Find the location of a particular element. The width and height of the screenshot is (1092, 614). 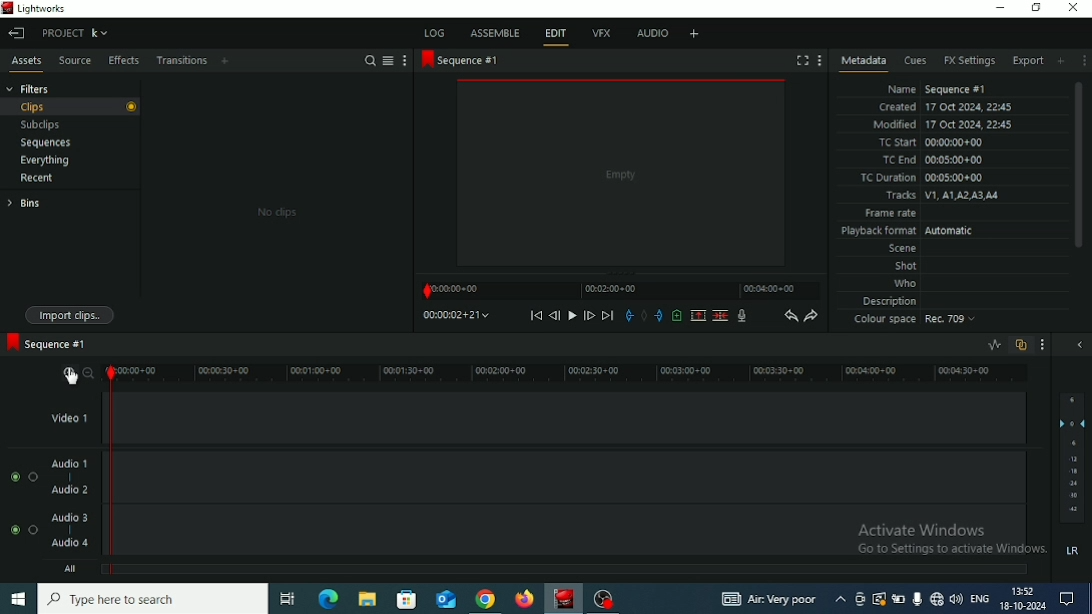

Redo is located at coordinates (811, 317).